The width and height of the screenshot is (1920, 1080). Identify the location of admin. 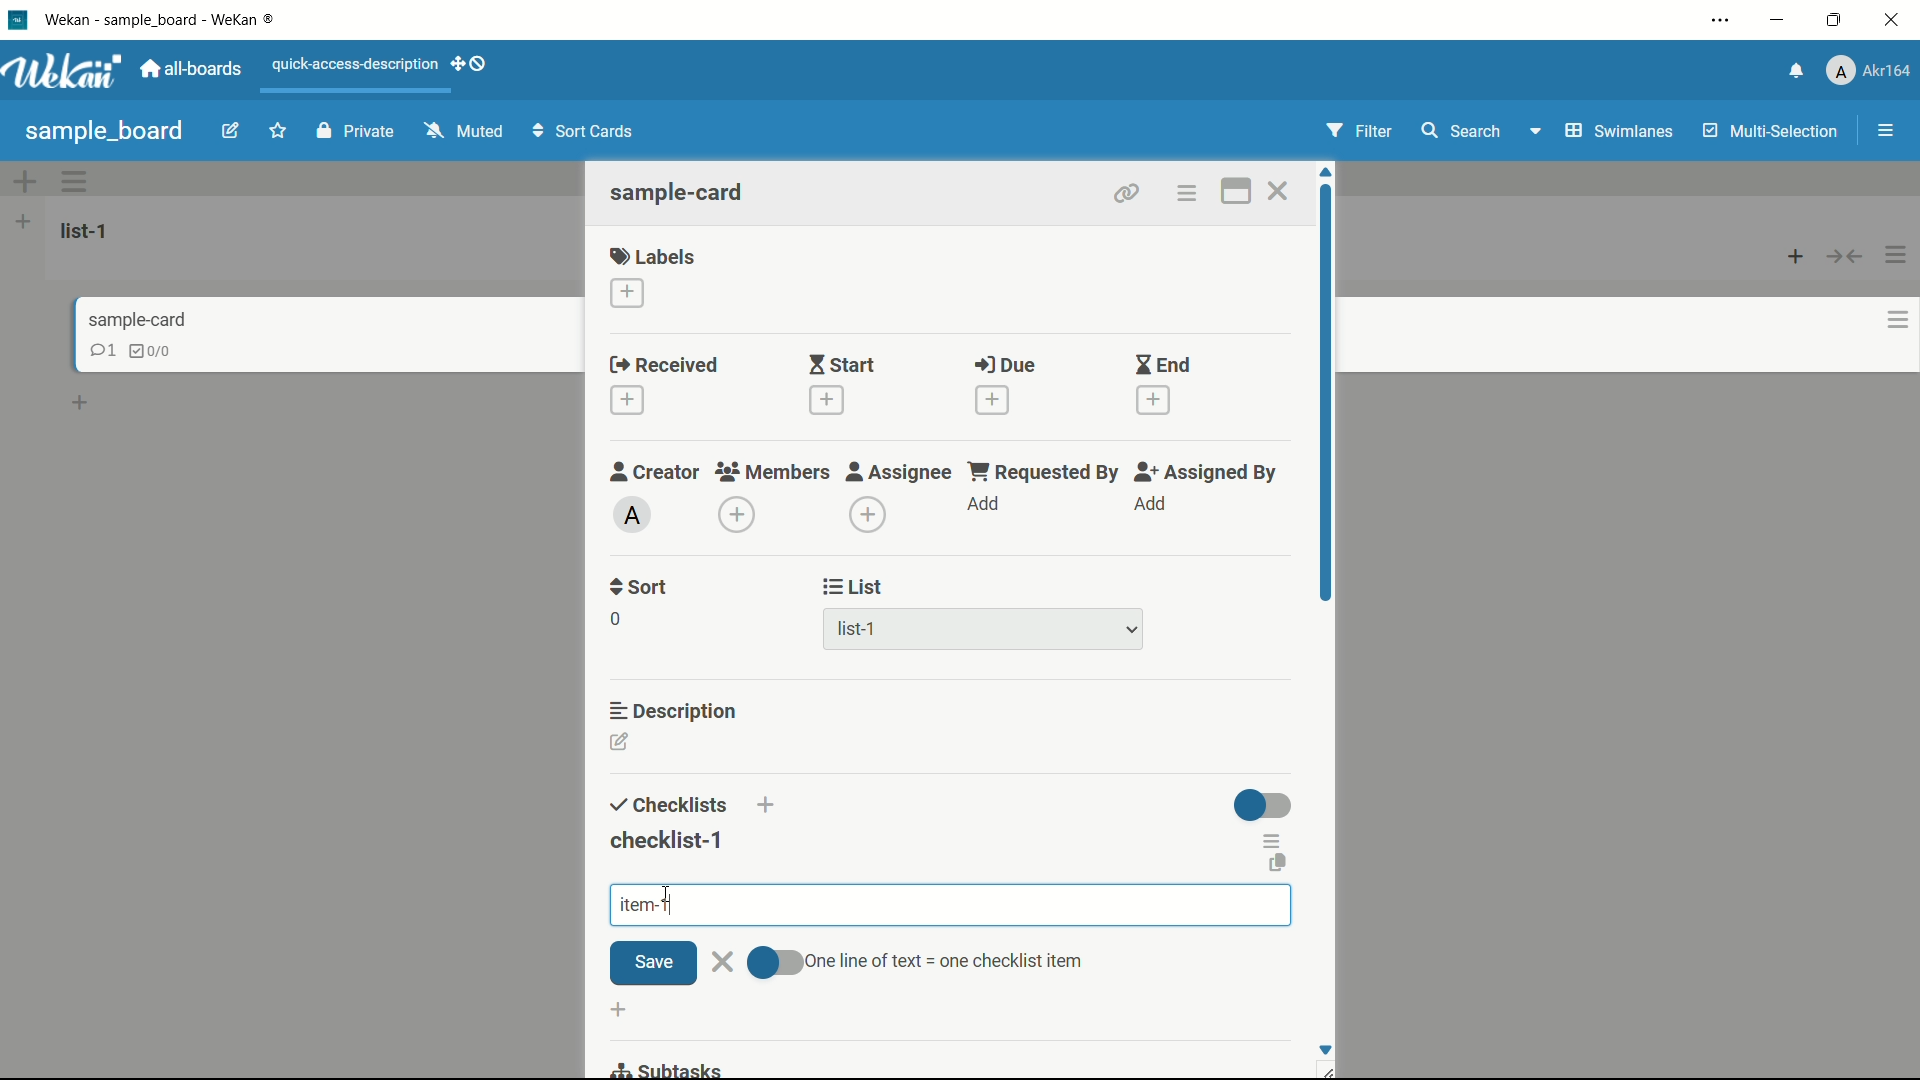
(632, 515).